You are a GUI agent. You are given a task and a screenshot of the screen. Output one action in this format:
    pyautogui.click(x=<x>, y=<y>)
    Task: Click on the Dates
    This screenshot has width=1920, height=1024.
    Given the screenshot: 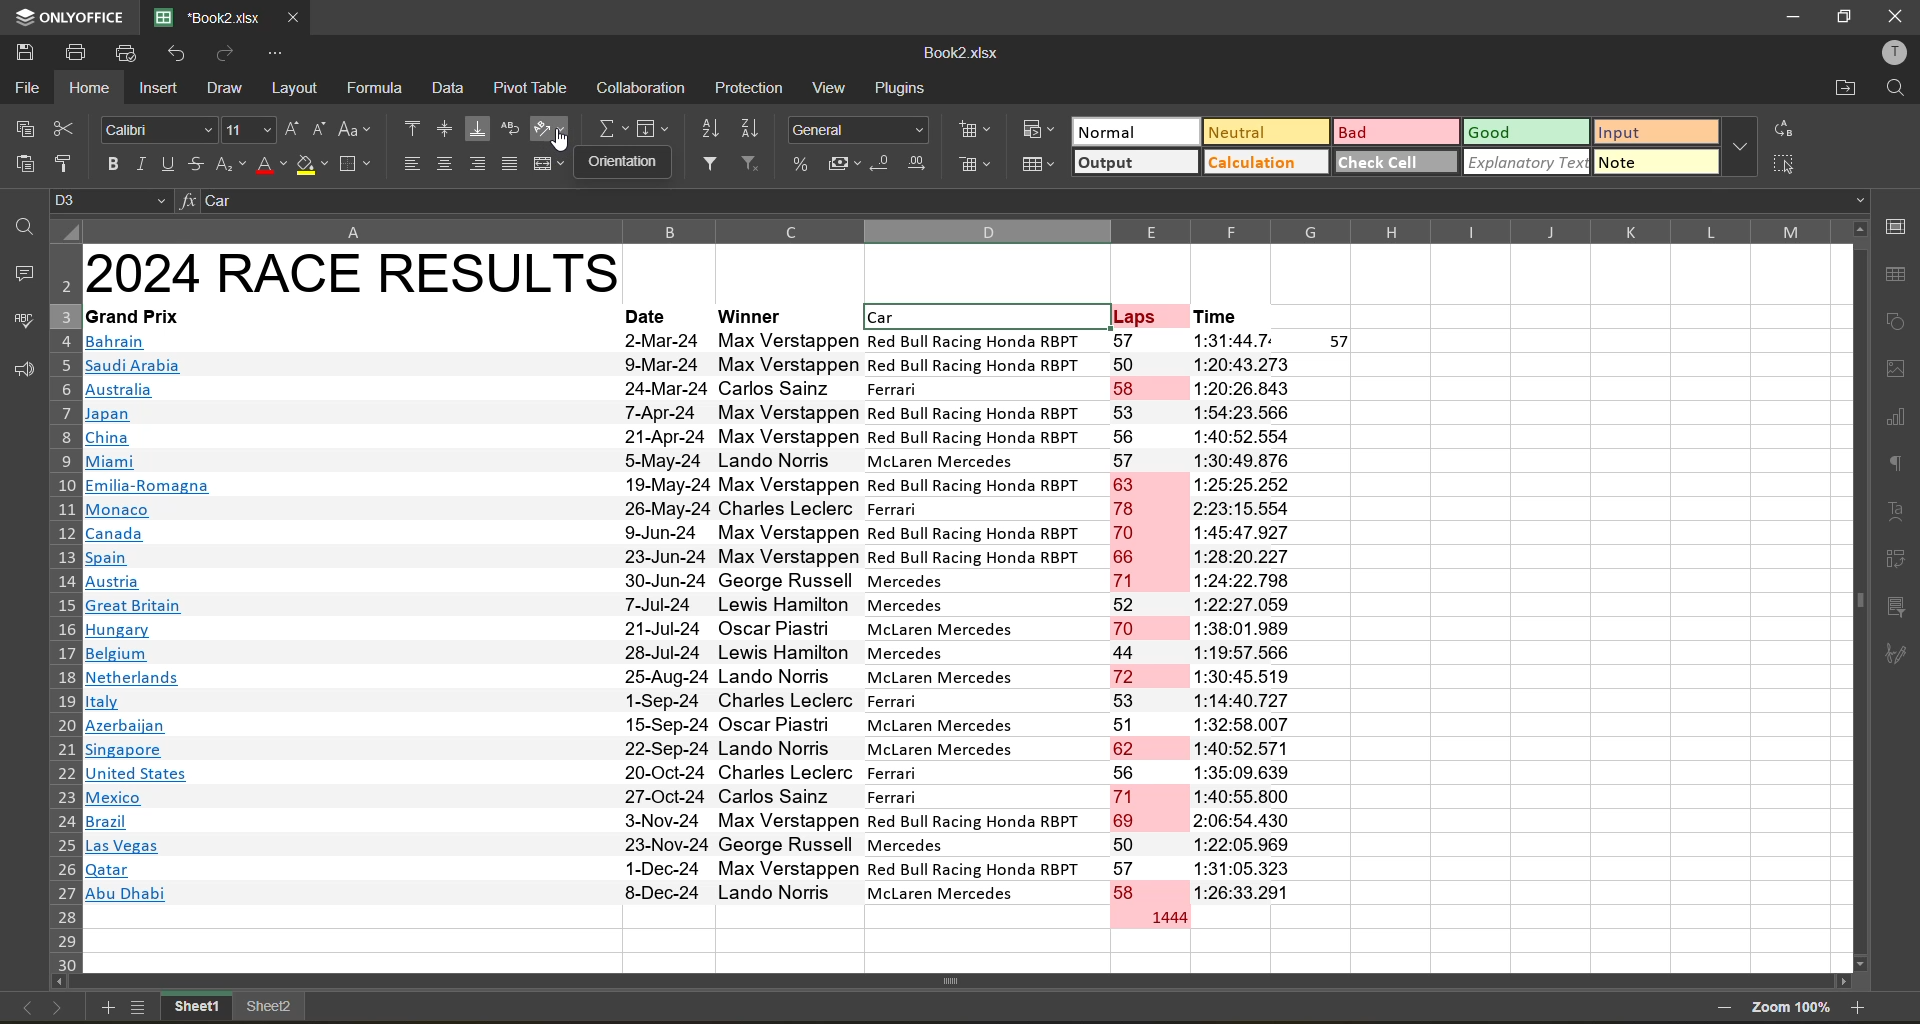 What is the action you would take?
    pyautogui.click(x=662, y=618)
    